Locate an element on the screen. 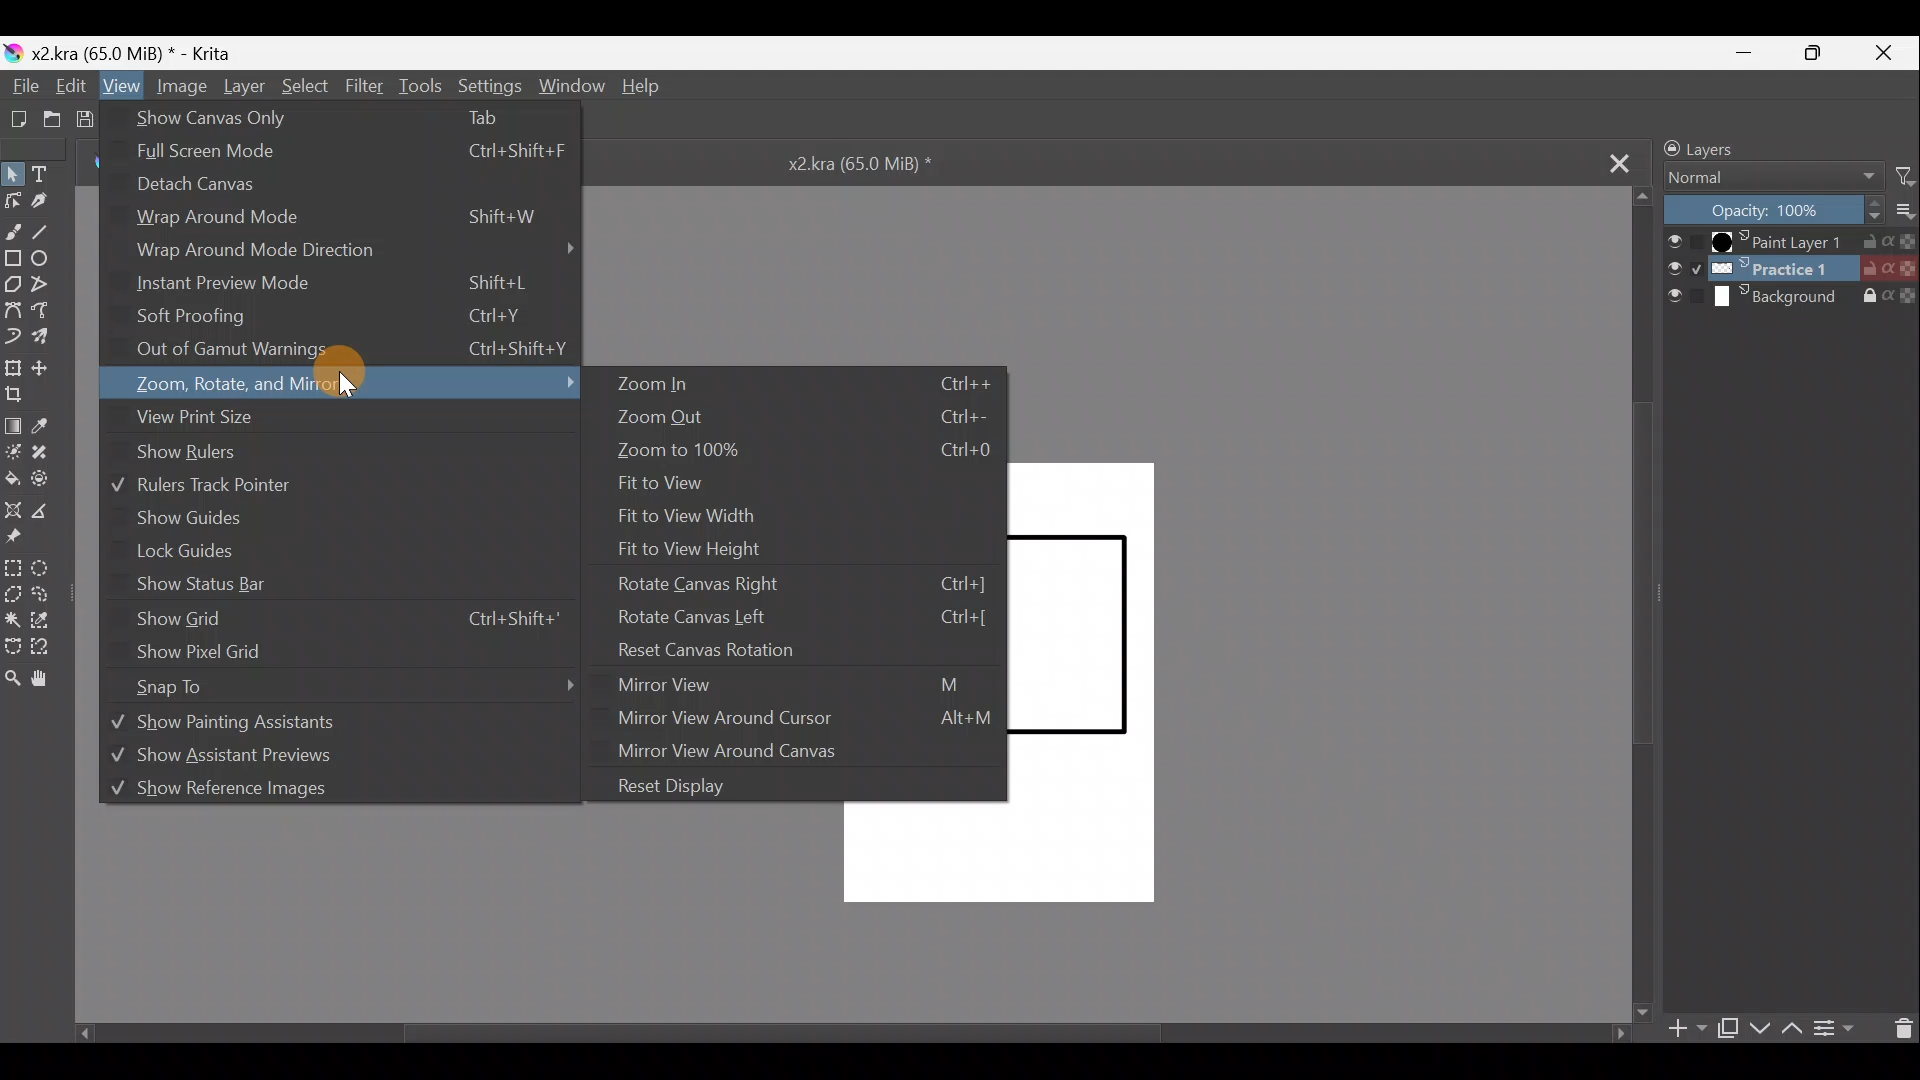 This screenshot has height=1080, width=1920. Magnetic curve selection tool is located at coordinates (50, 643).